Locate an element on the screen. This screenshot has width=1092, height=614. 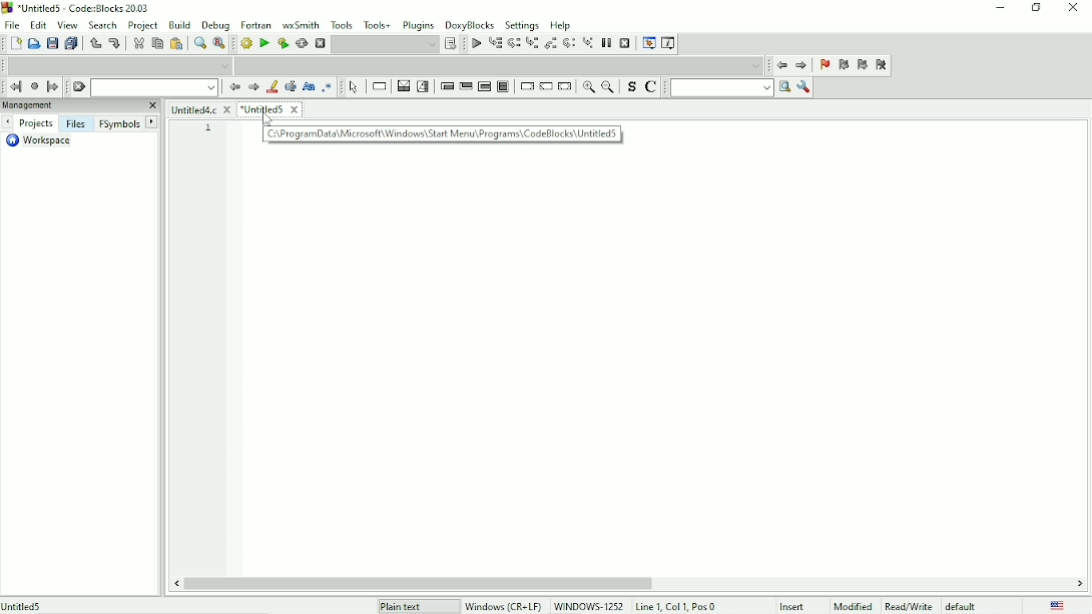
Step into is located at coordinates (532, 44).